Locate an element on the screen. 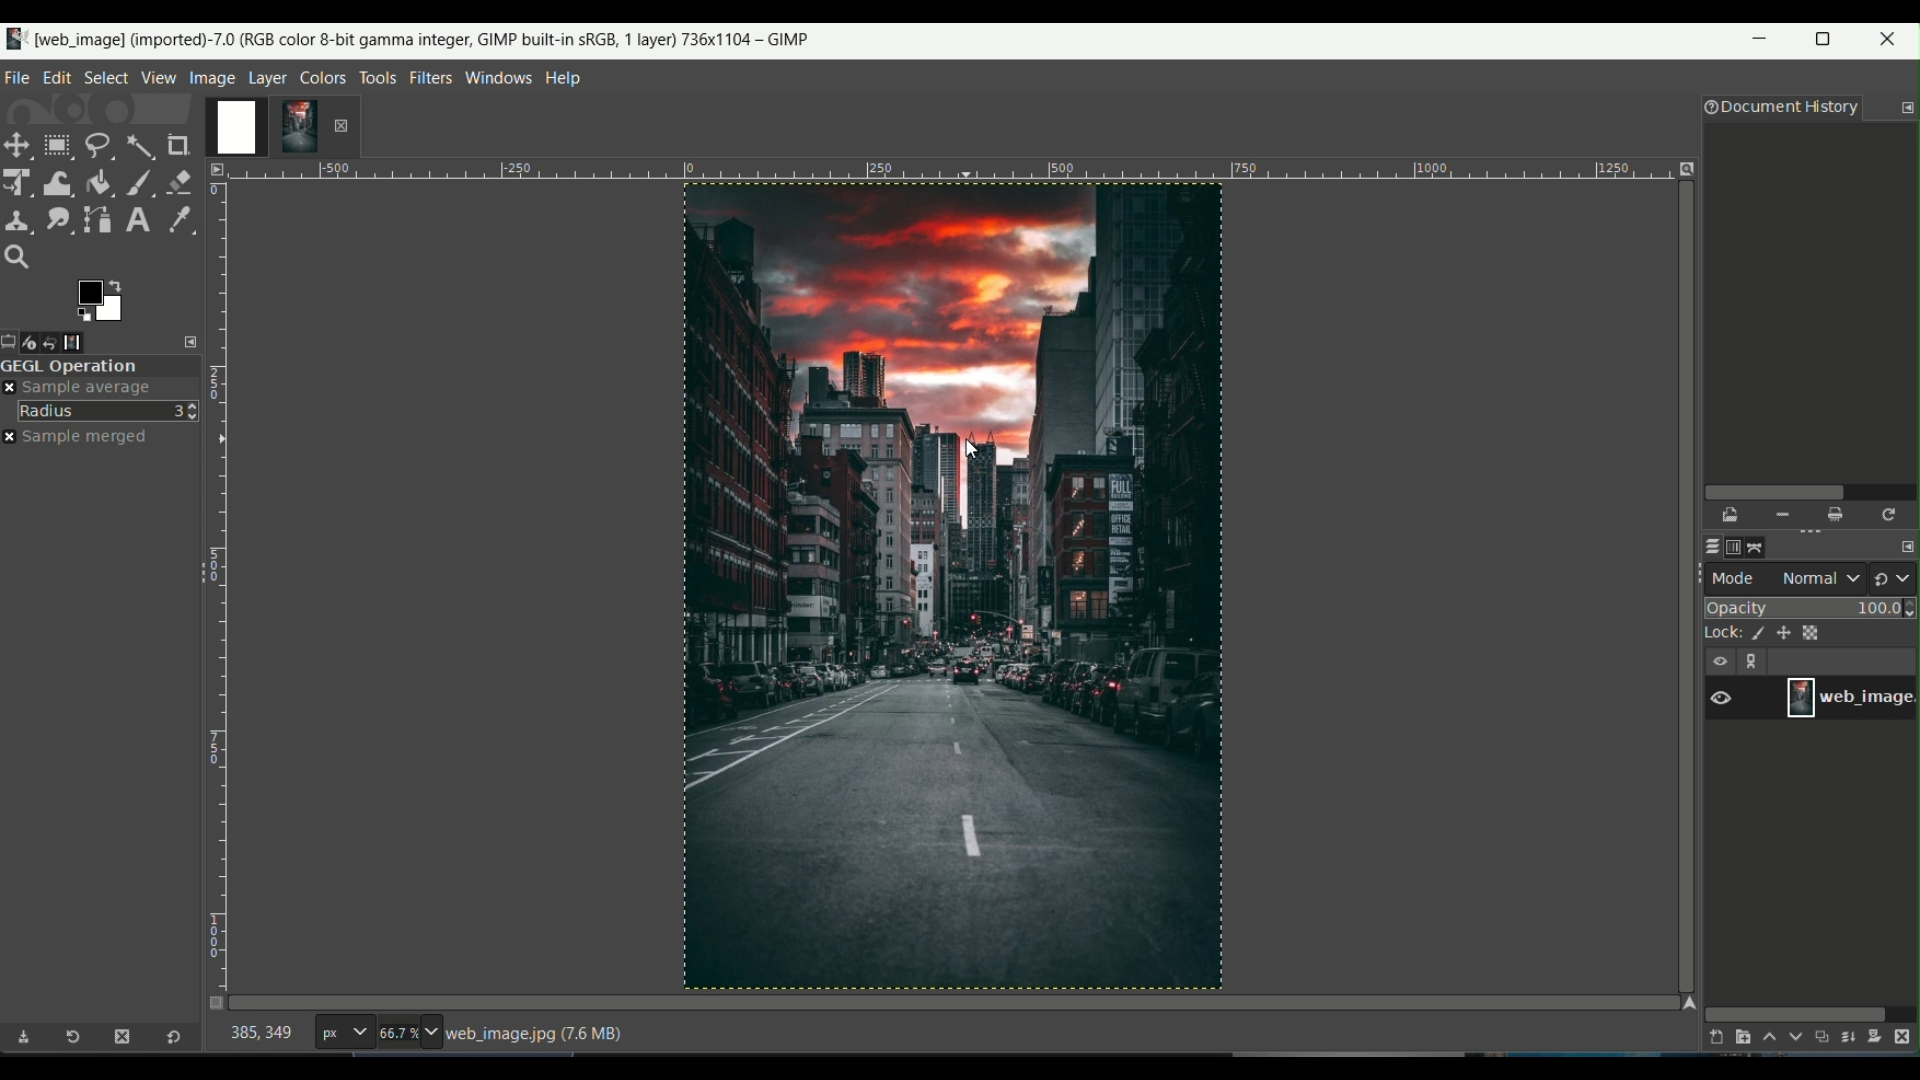  delete tool preset is located at coordinates (121, 1037).